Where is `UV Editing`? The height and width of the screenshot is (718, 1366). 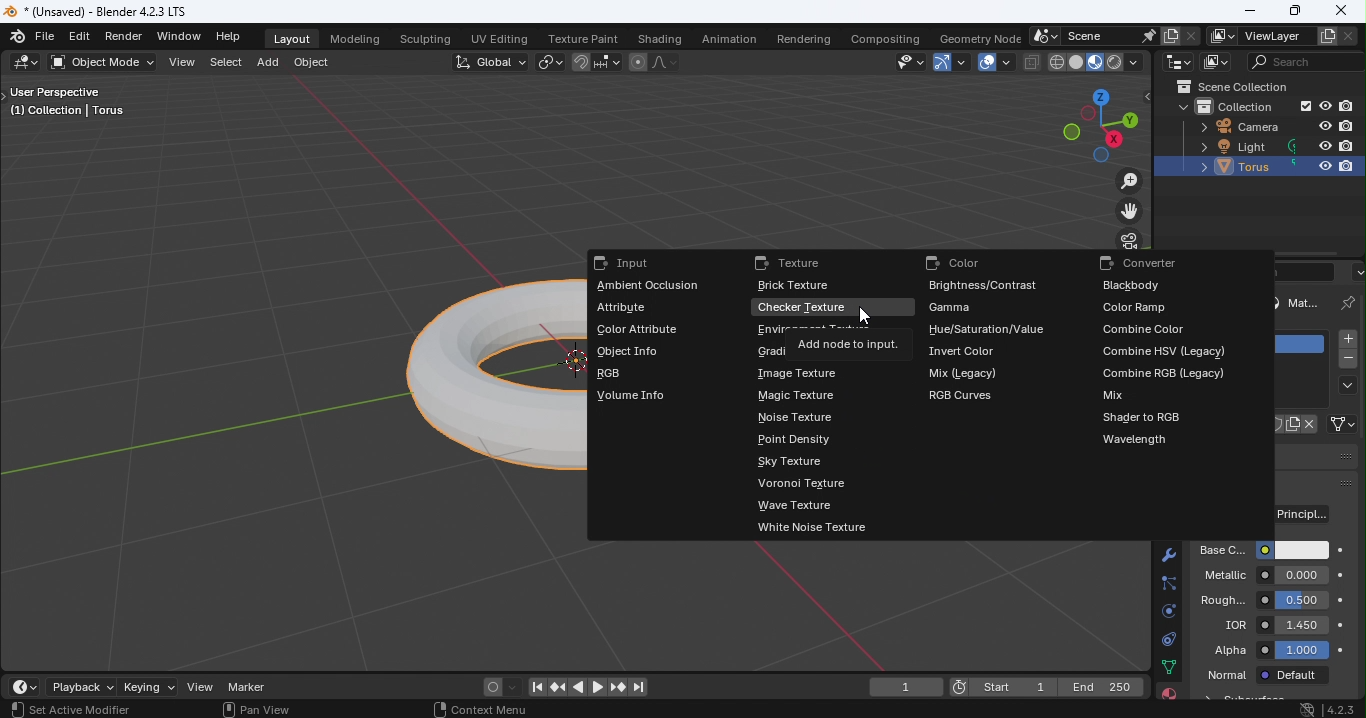 UV Editing is located at coordinates (500, 37).